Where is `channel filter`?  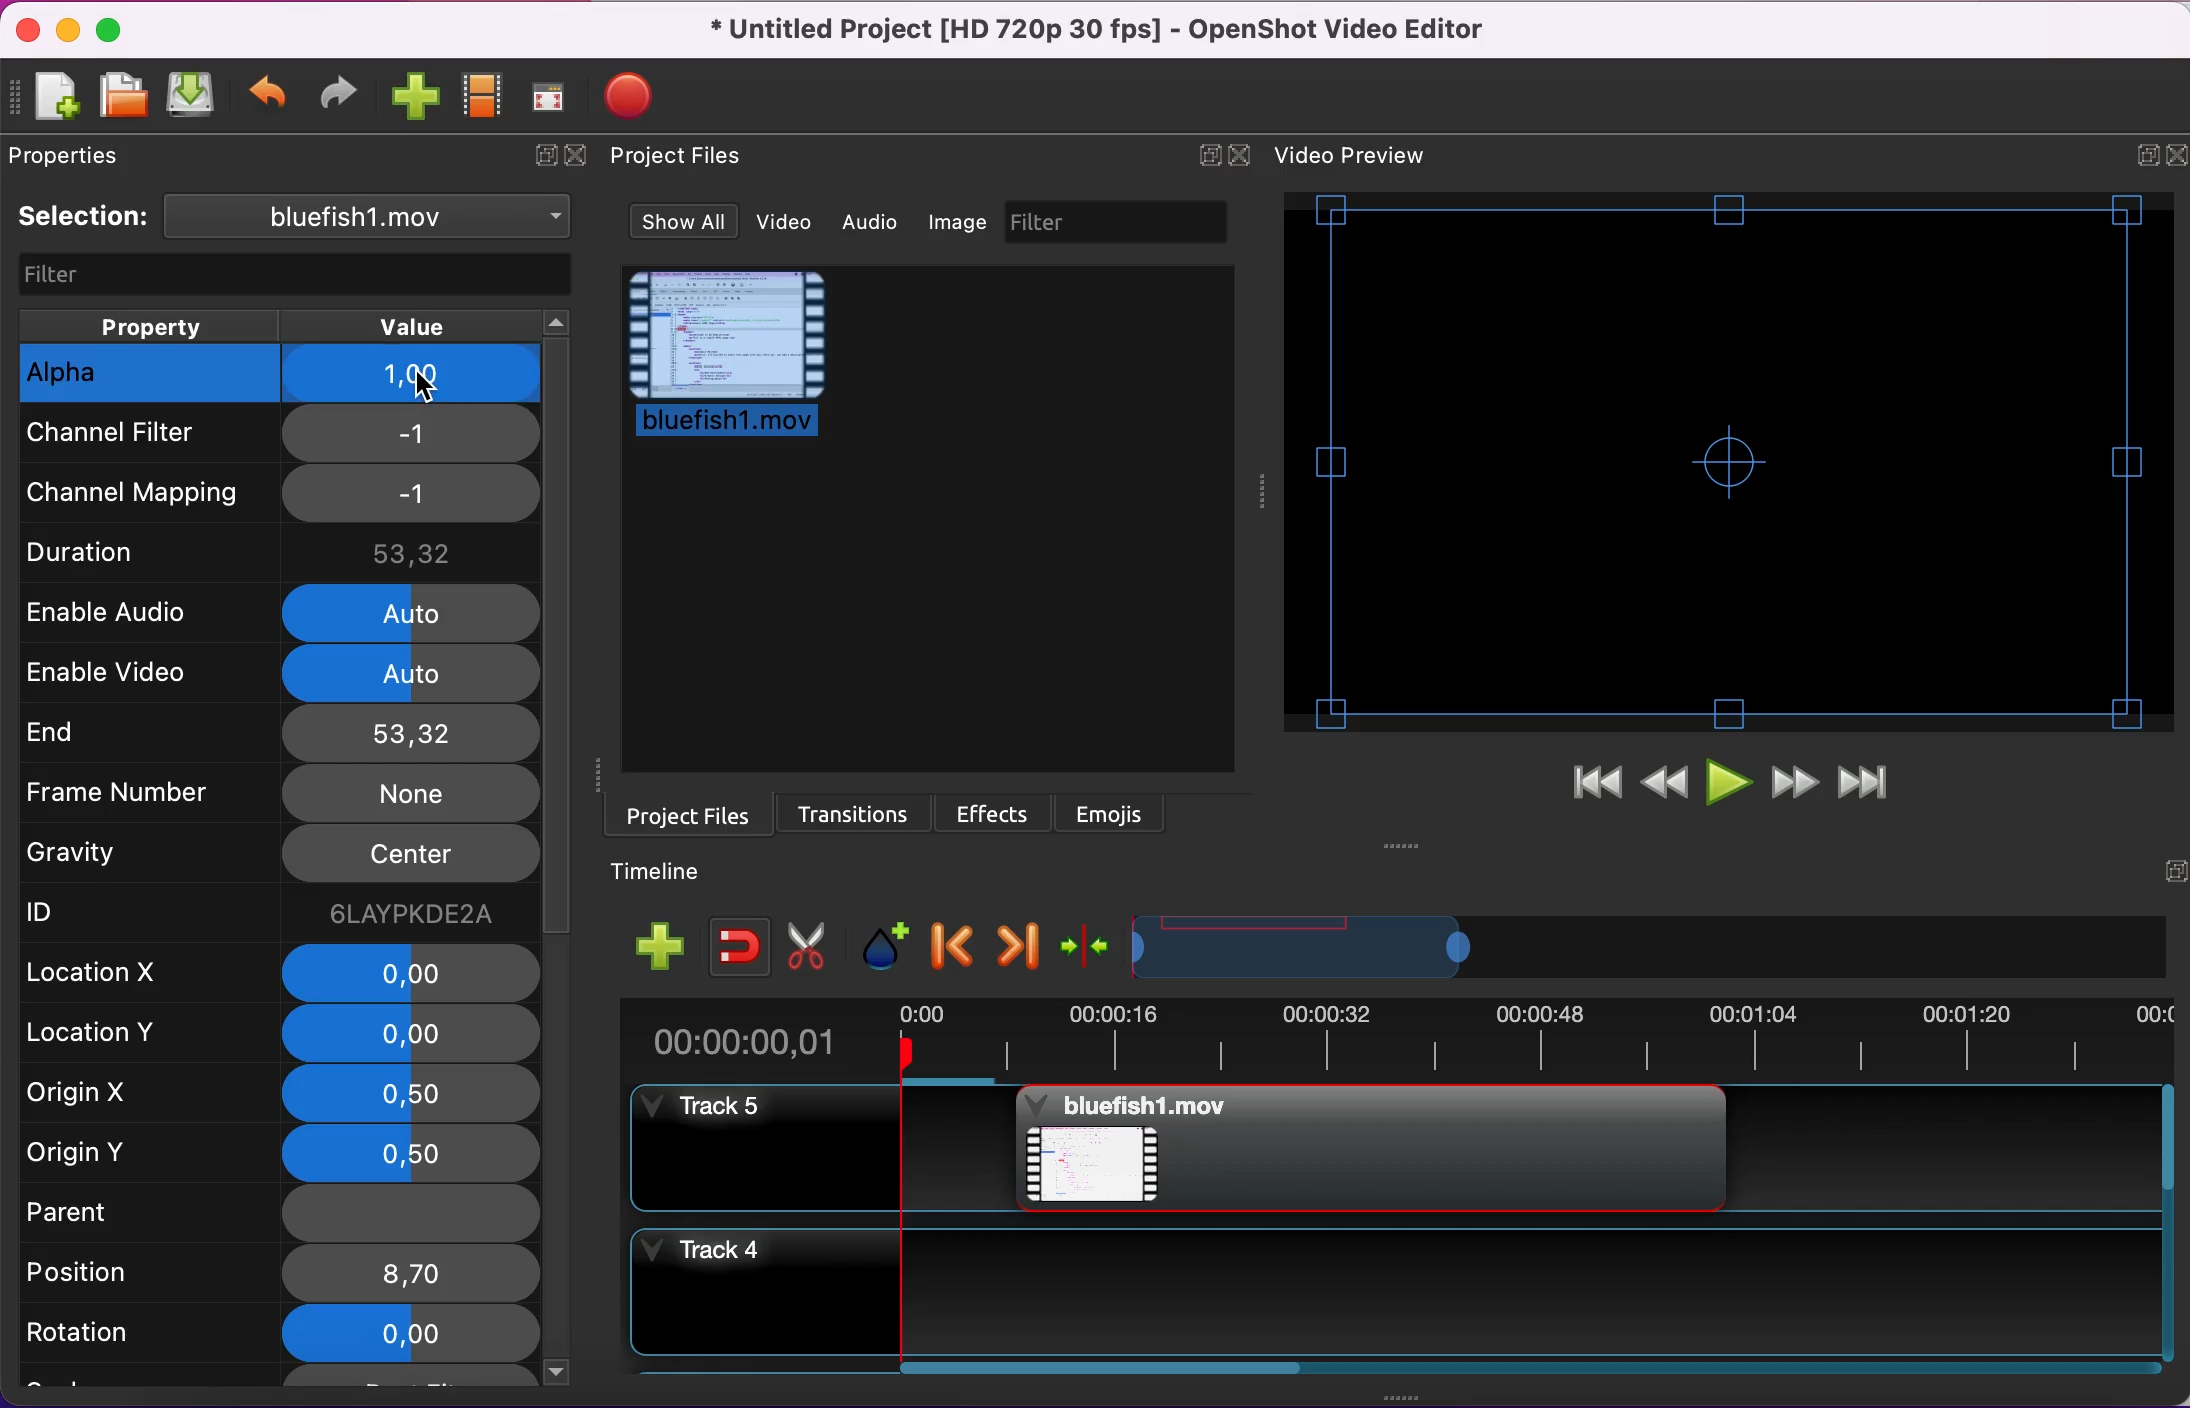
channel filter is located at coordinates (148, 441).